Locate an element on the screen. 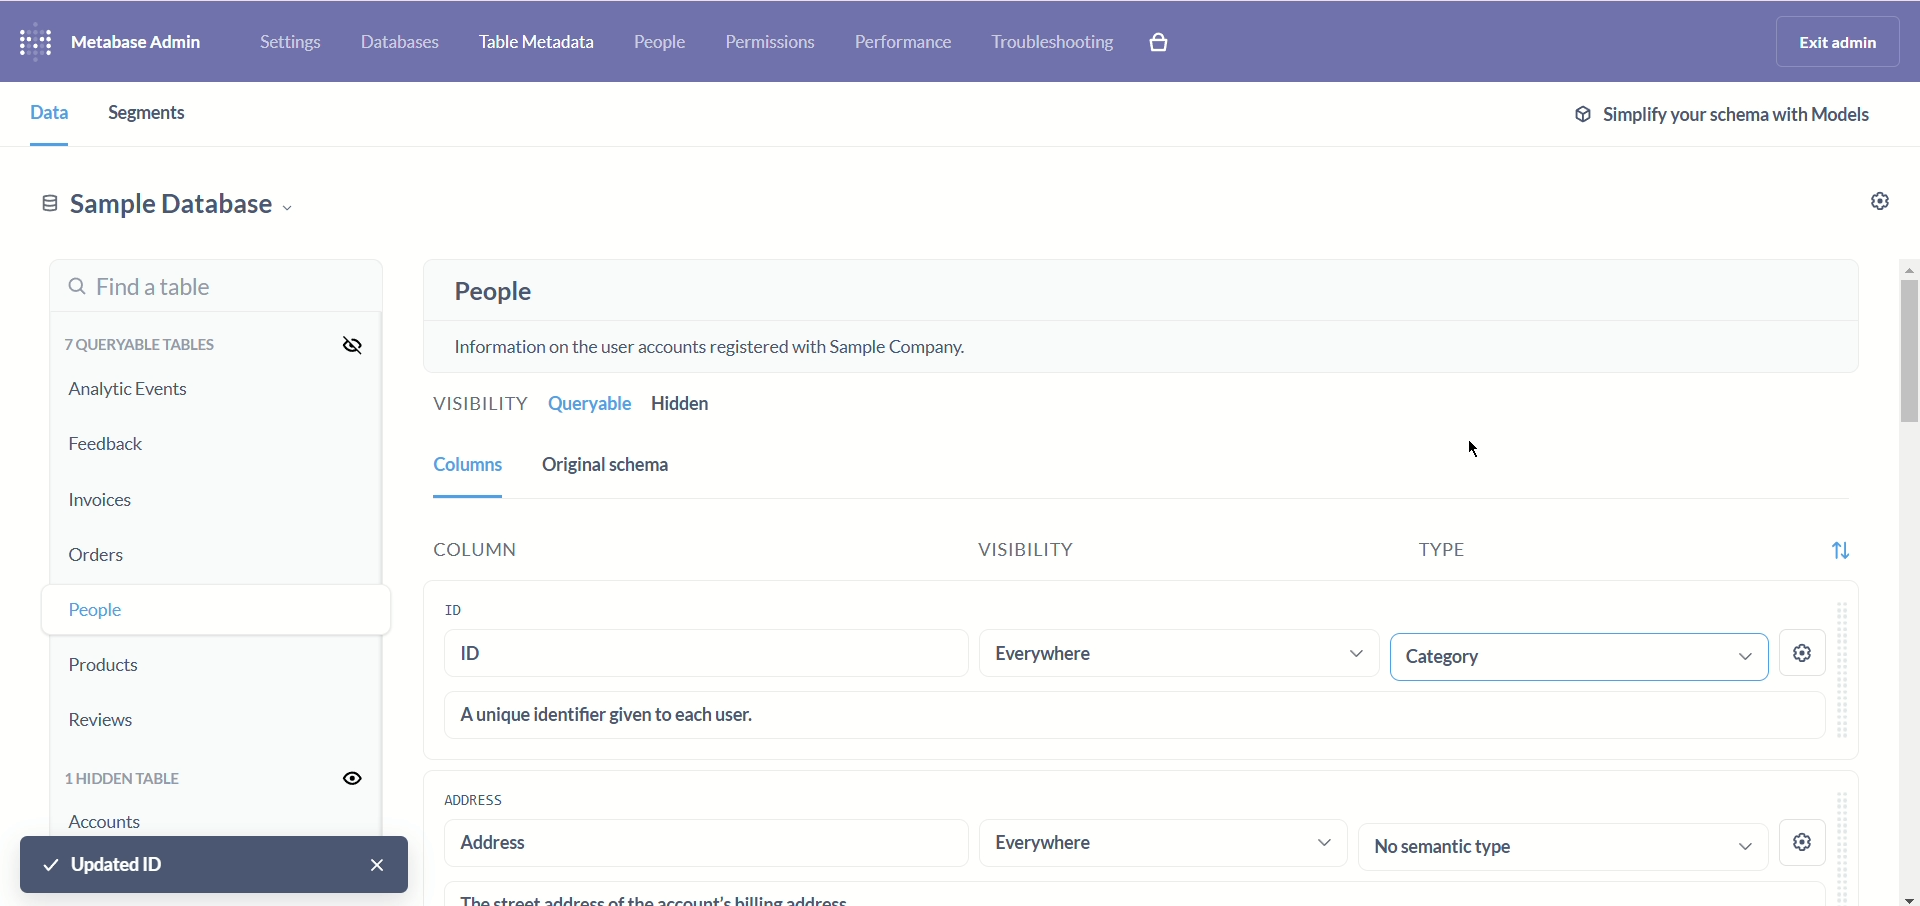  Performance is located at coordinates (901, 43).